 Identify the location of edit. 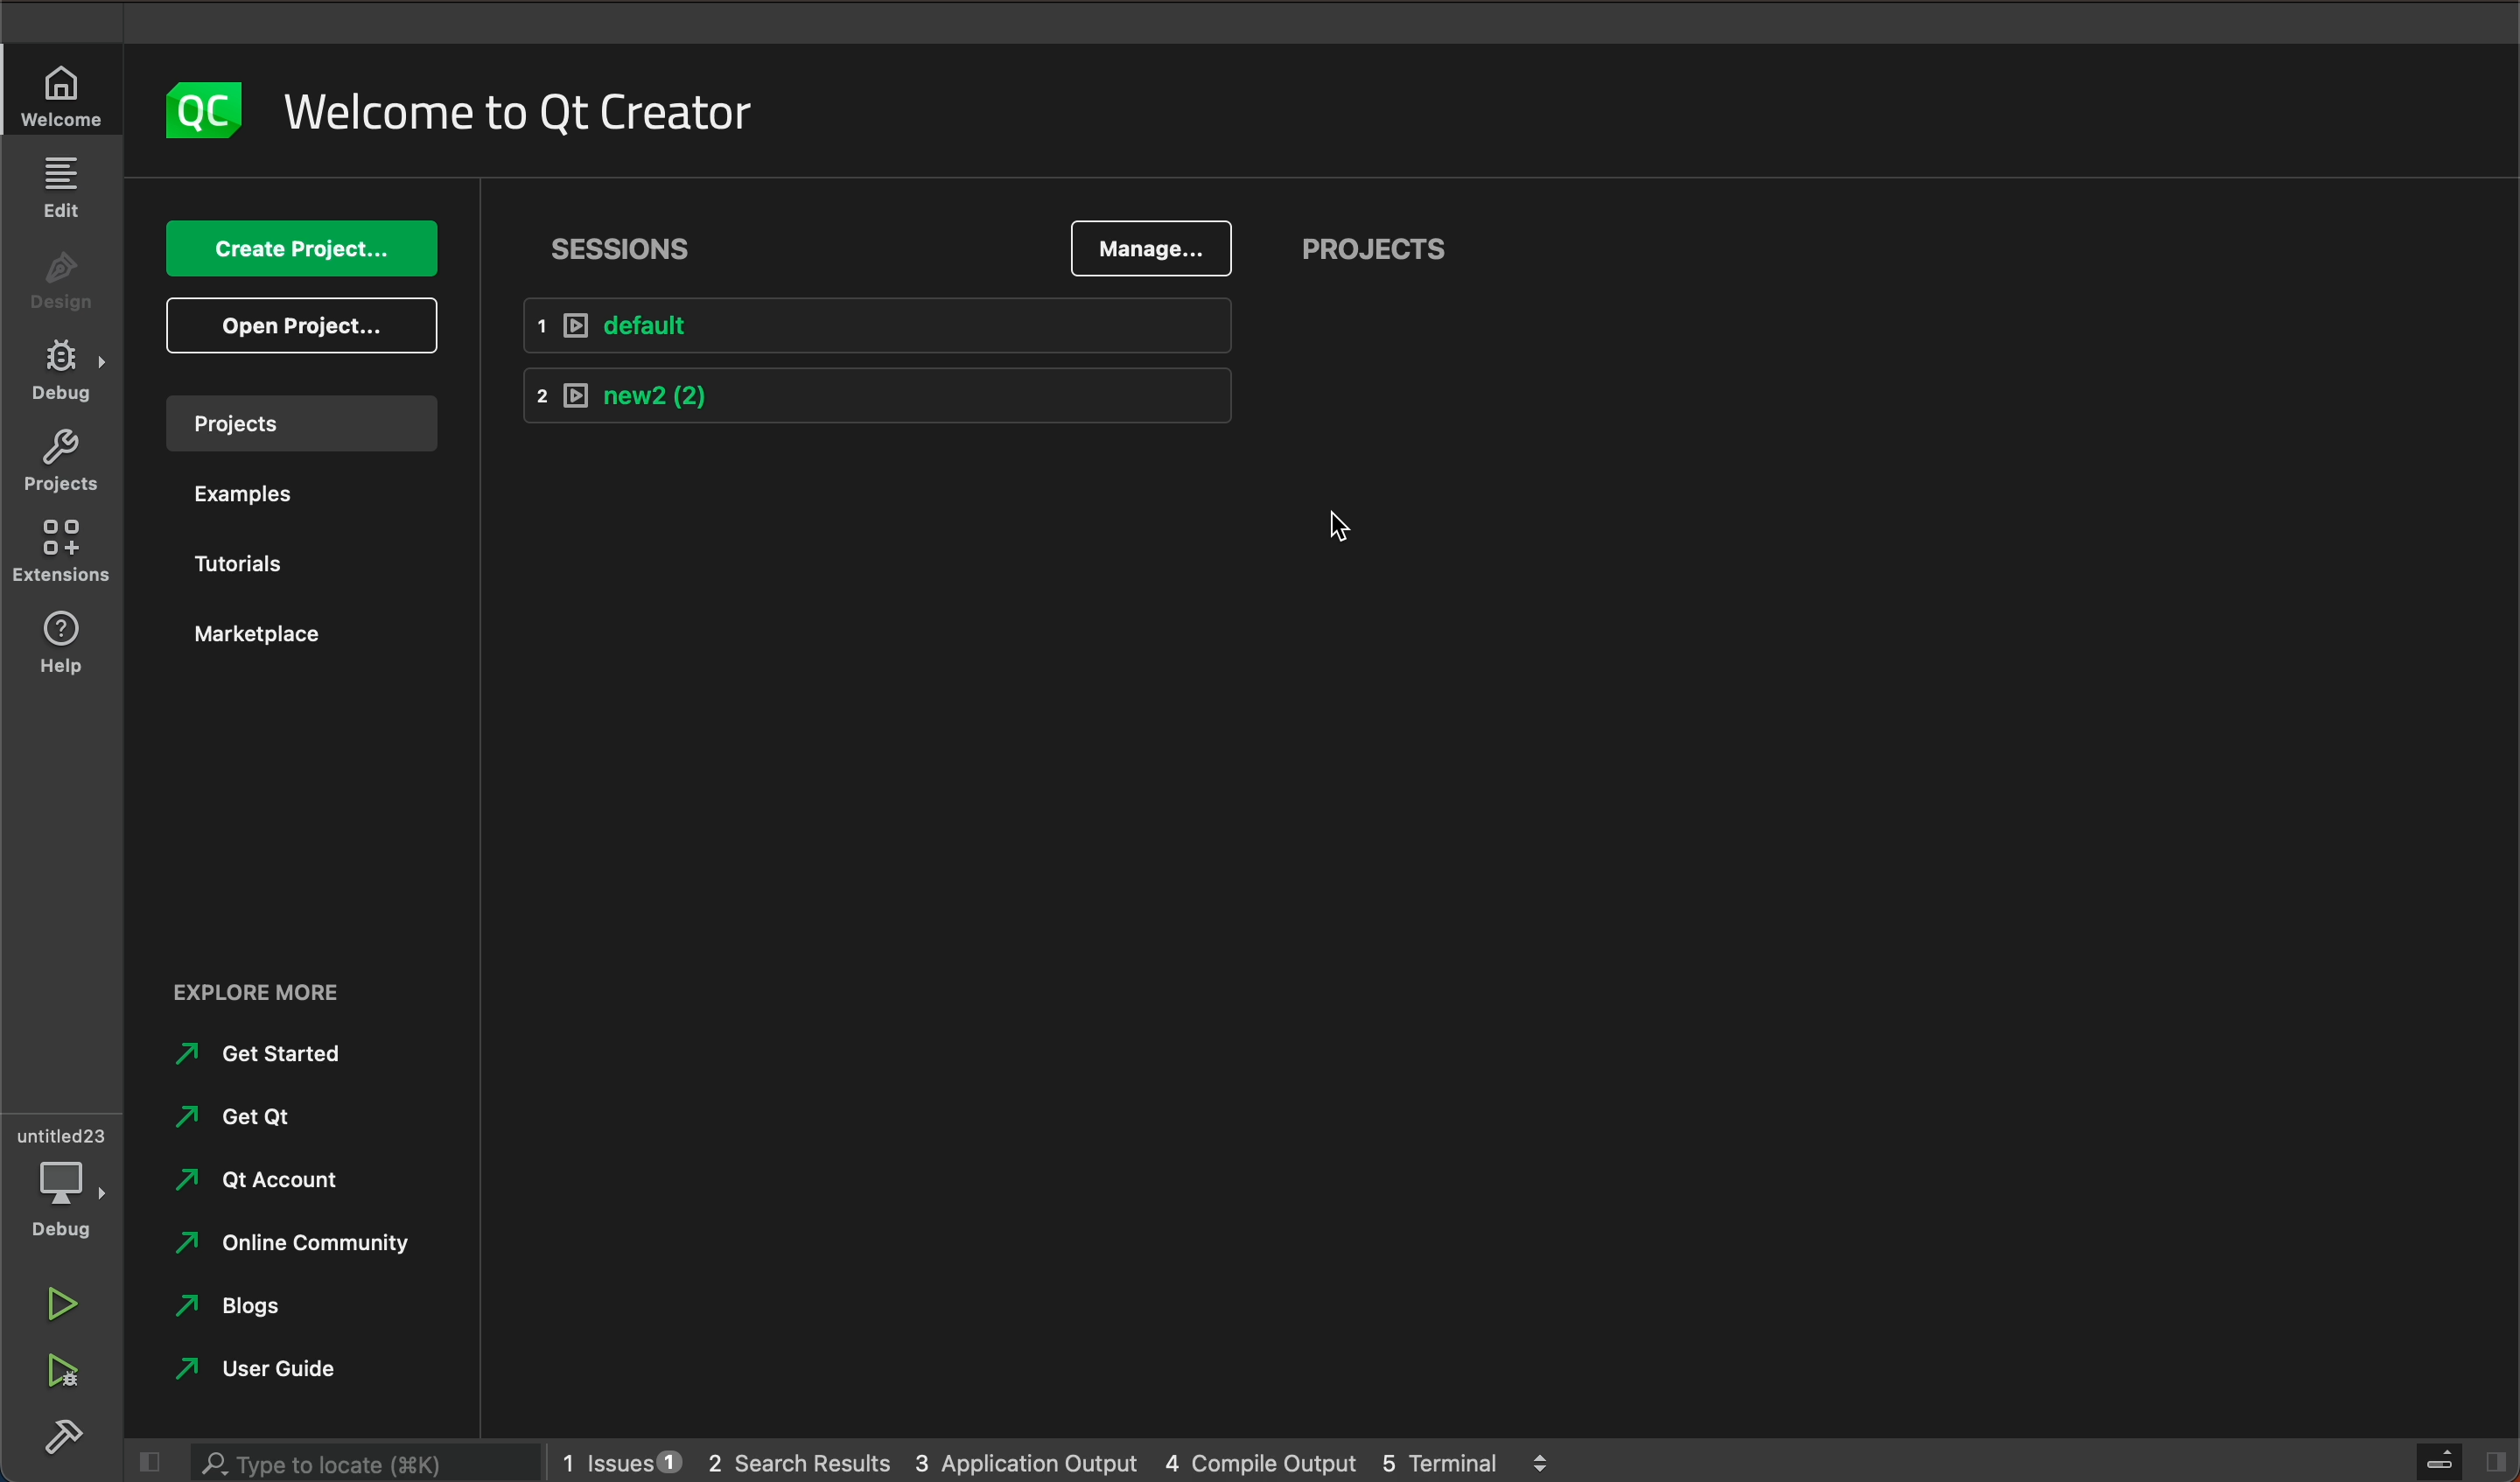
(67, 186).